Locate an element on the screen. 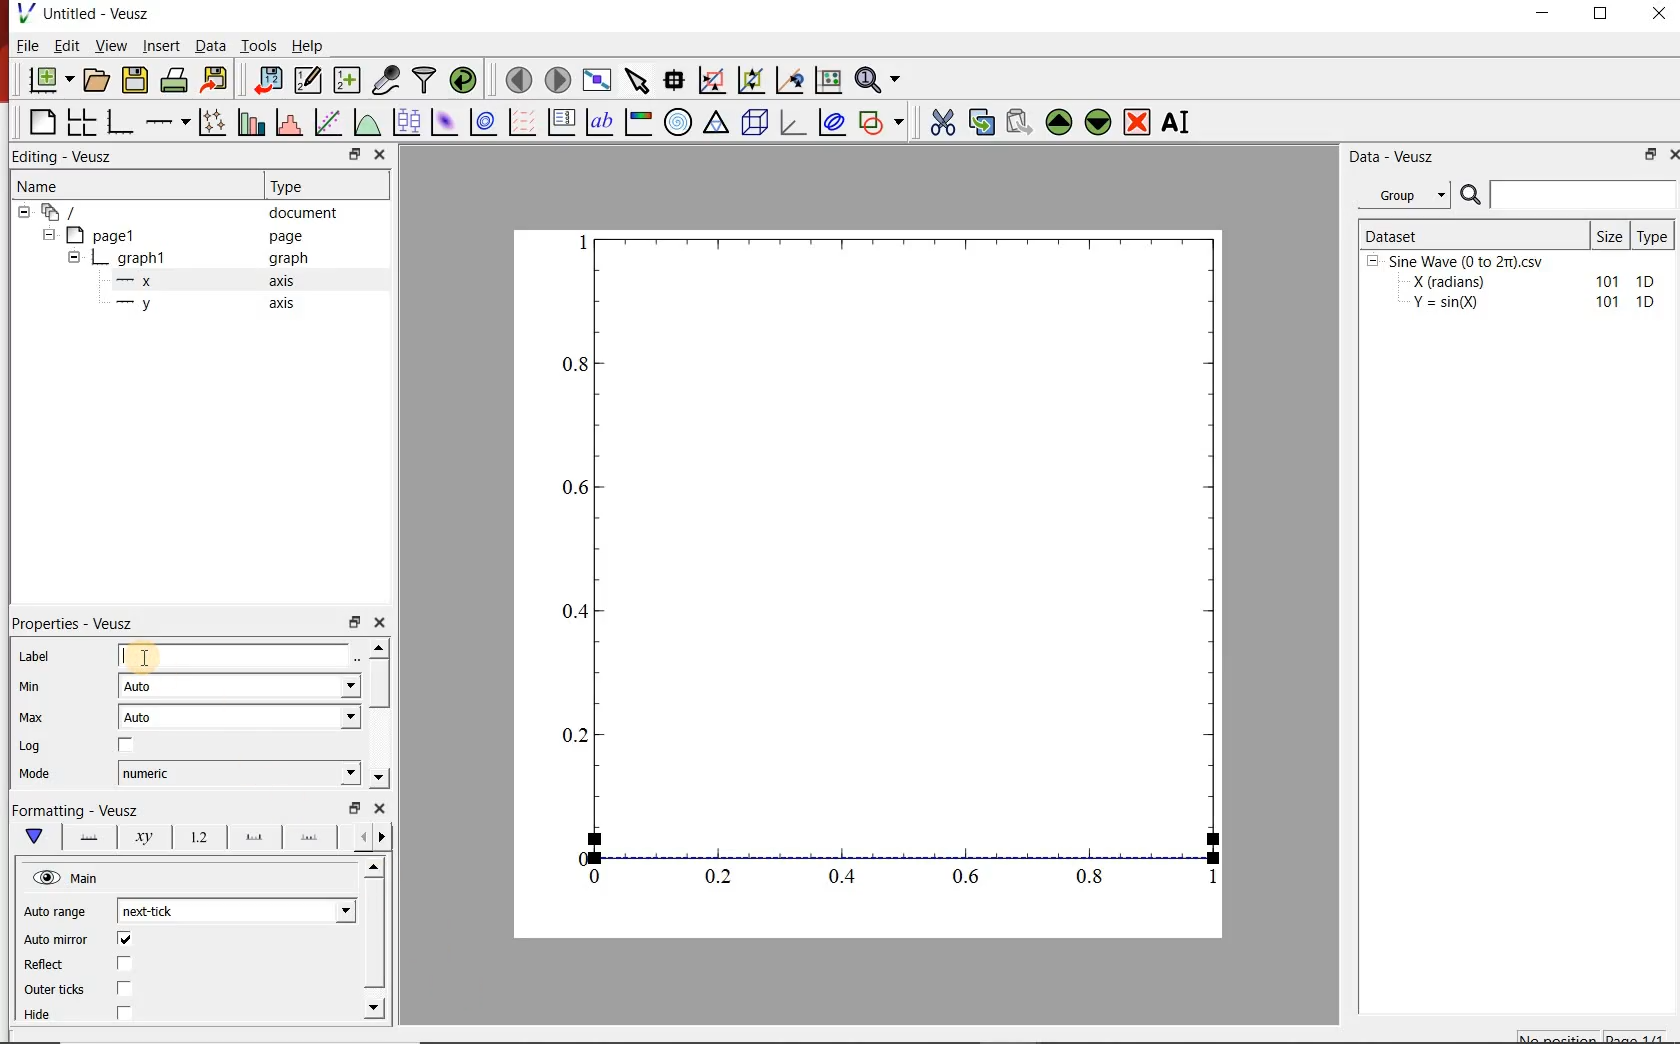  Blank page is located at coordinates (42, 122).